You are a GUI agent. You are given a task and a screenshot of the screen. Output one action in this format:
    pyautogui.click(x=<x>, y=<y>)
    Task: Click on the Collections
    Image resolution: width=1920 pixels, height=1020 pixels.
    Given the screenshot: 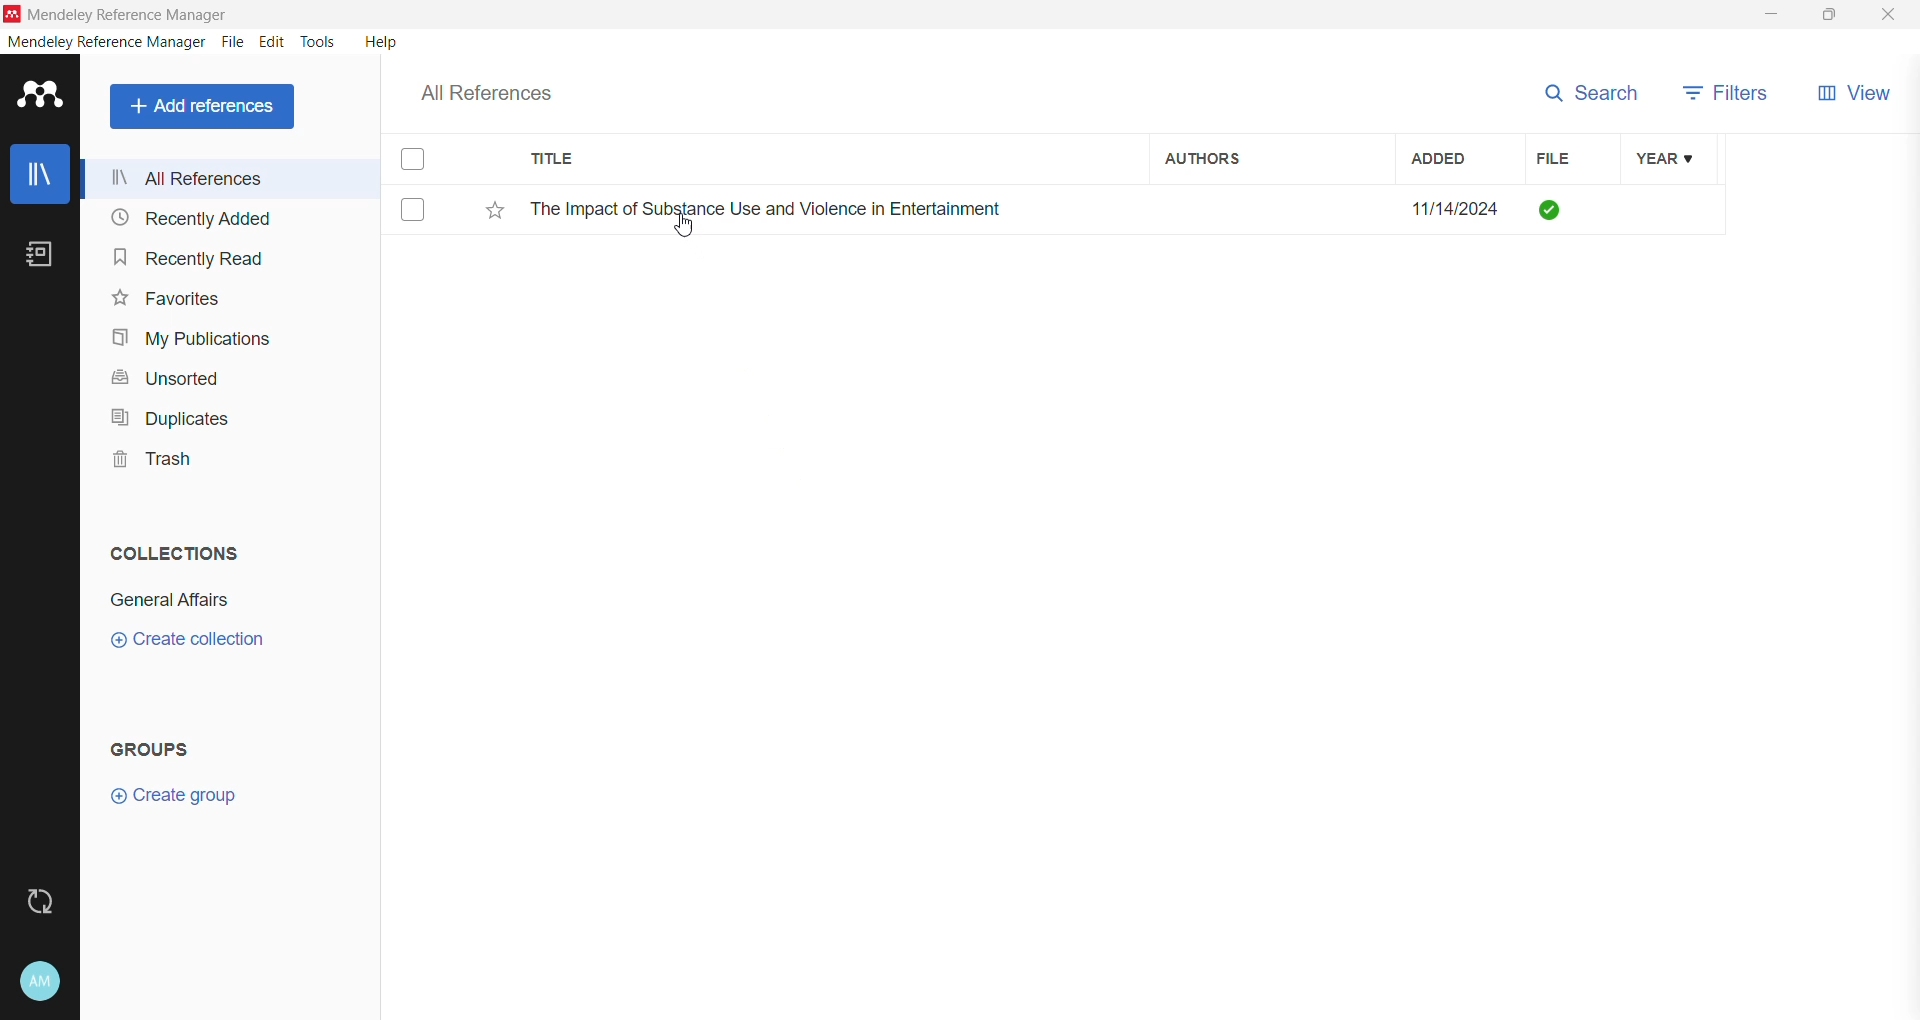 What is the action you would take?
    pyautogui.click(x=169, y=549)
    